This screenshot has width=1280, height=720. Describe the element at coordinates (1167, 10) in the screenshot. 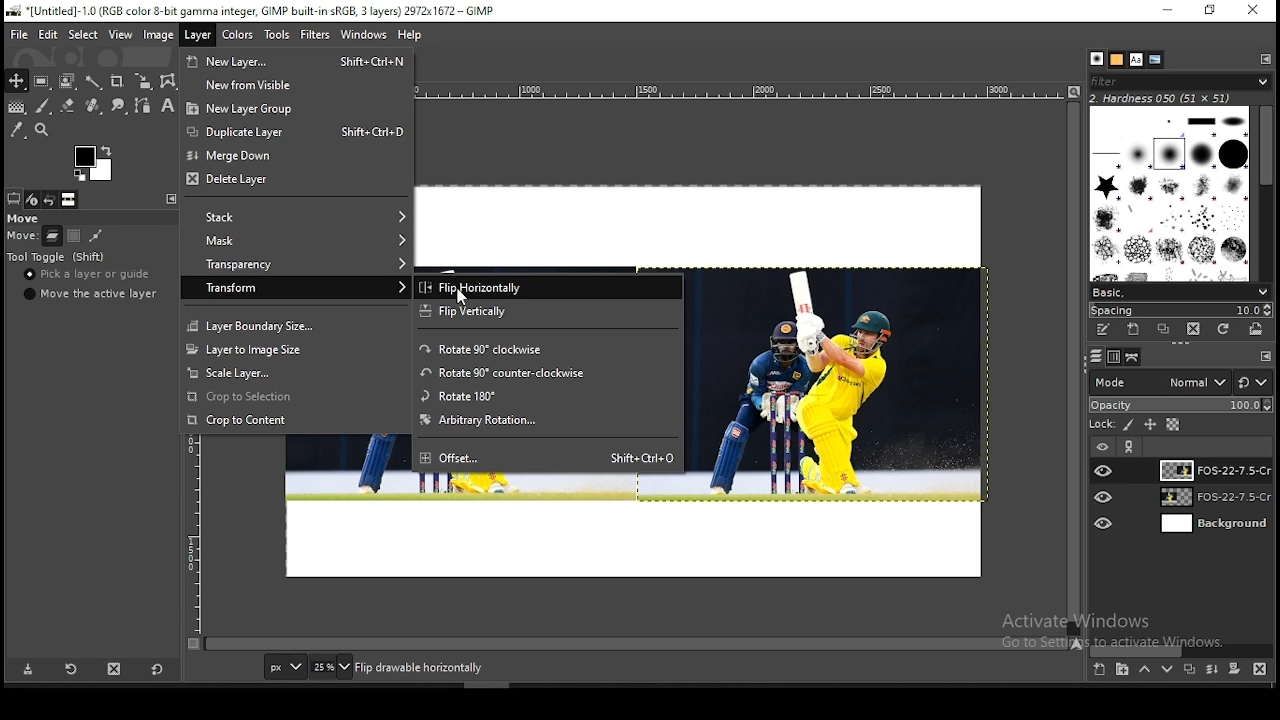

I see `Minimise ` at that location.